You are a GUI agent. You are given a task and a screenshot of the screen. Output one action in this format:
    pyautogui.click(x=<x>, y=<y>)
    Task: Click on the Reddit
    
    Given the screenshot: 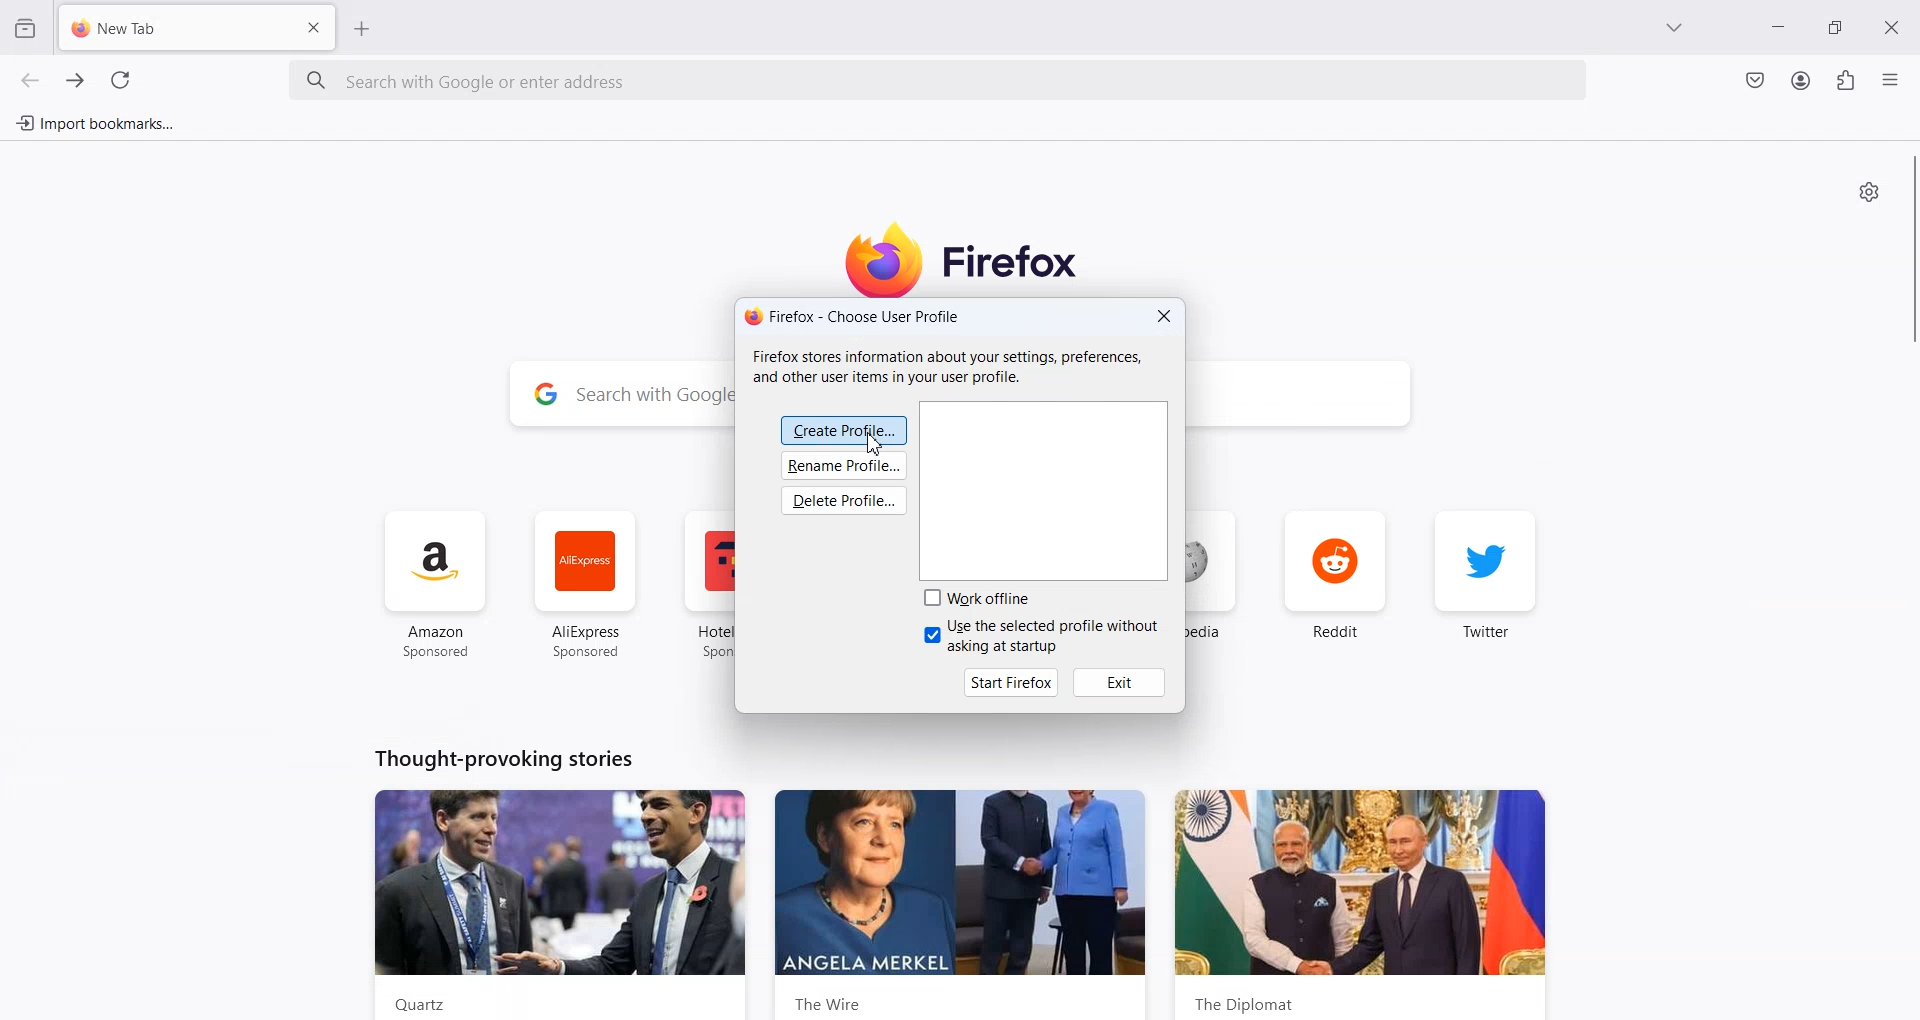 What is the action you would take?
    pyautogui.click(x=1335, y=581)
    